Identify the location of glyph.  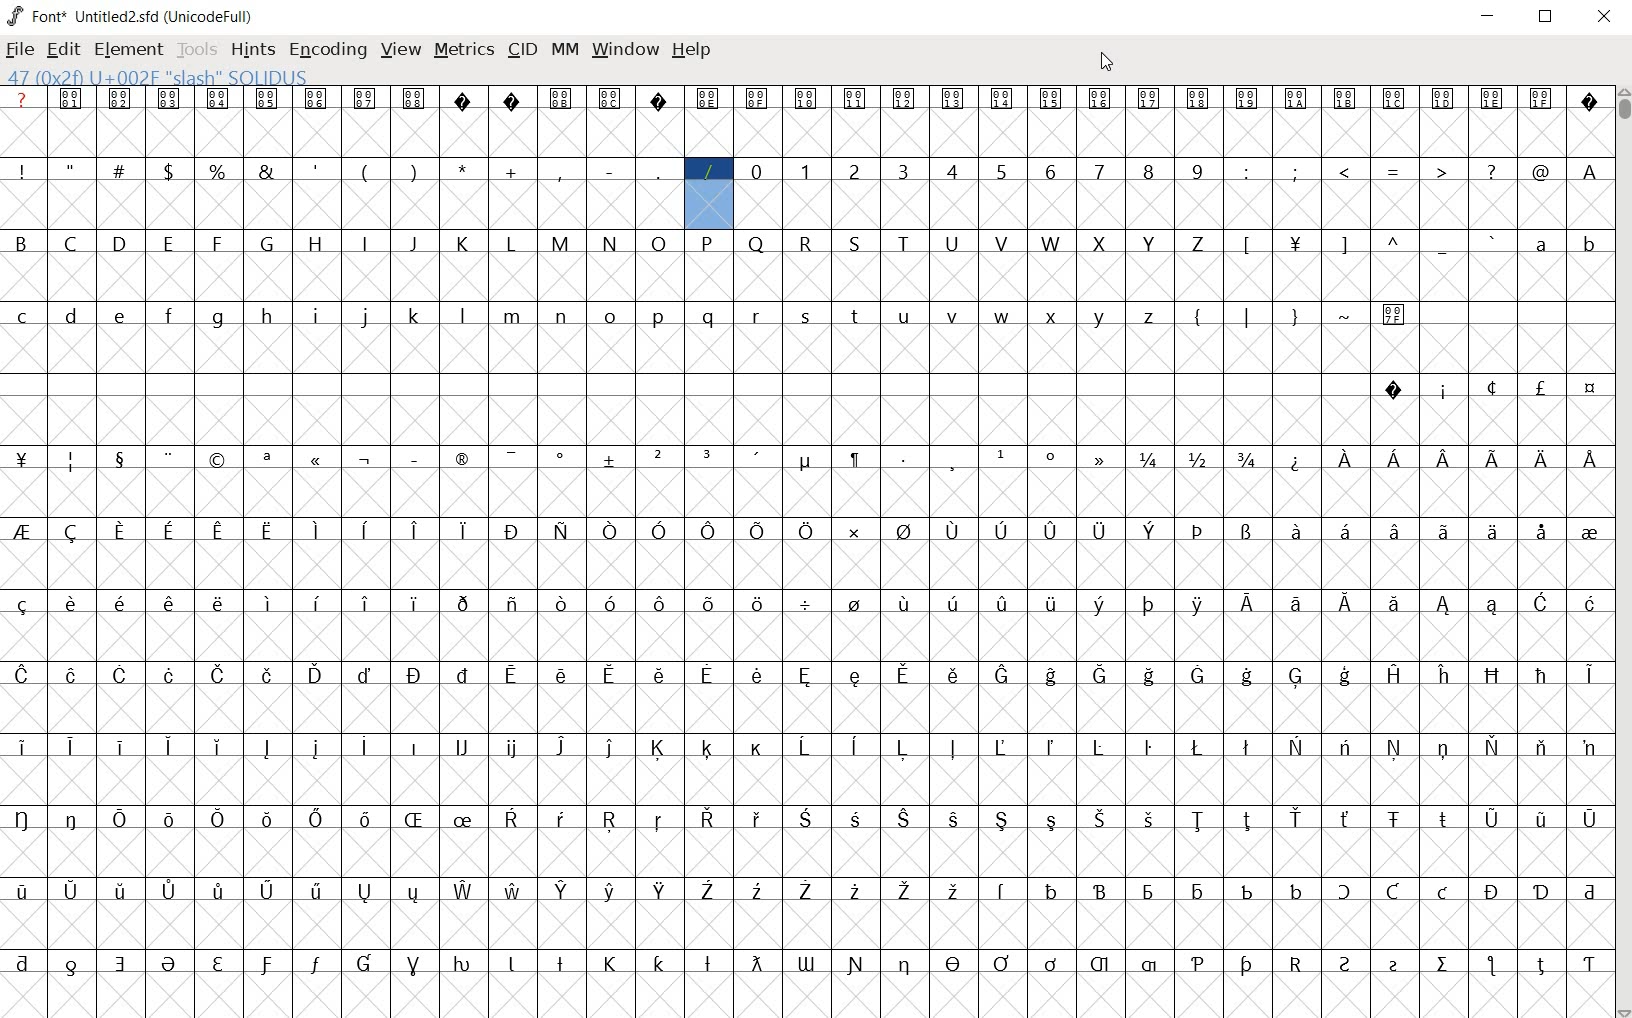
(266, 748).